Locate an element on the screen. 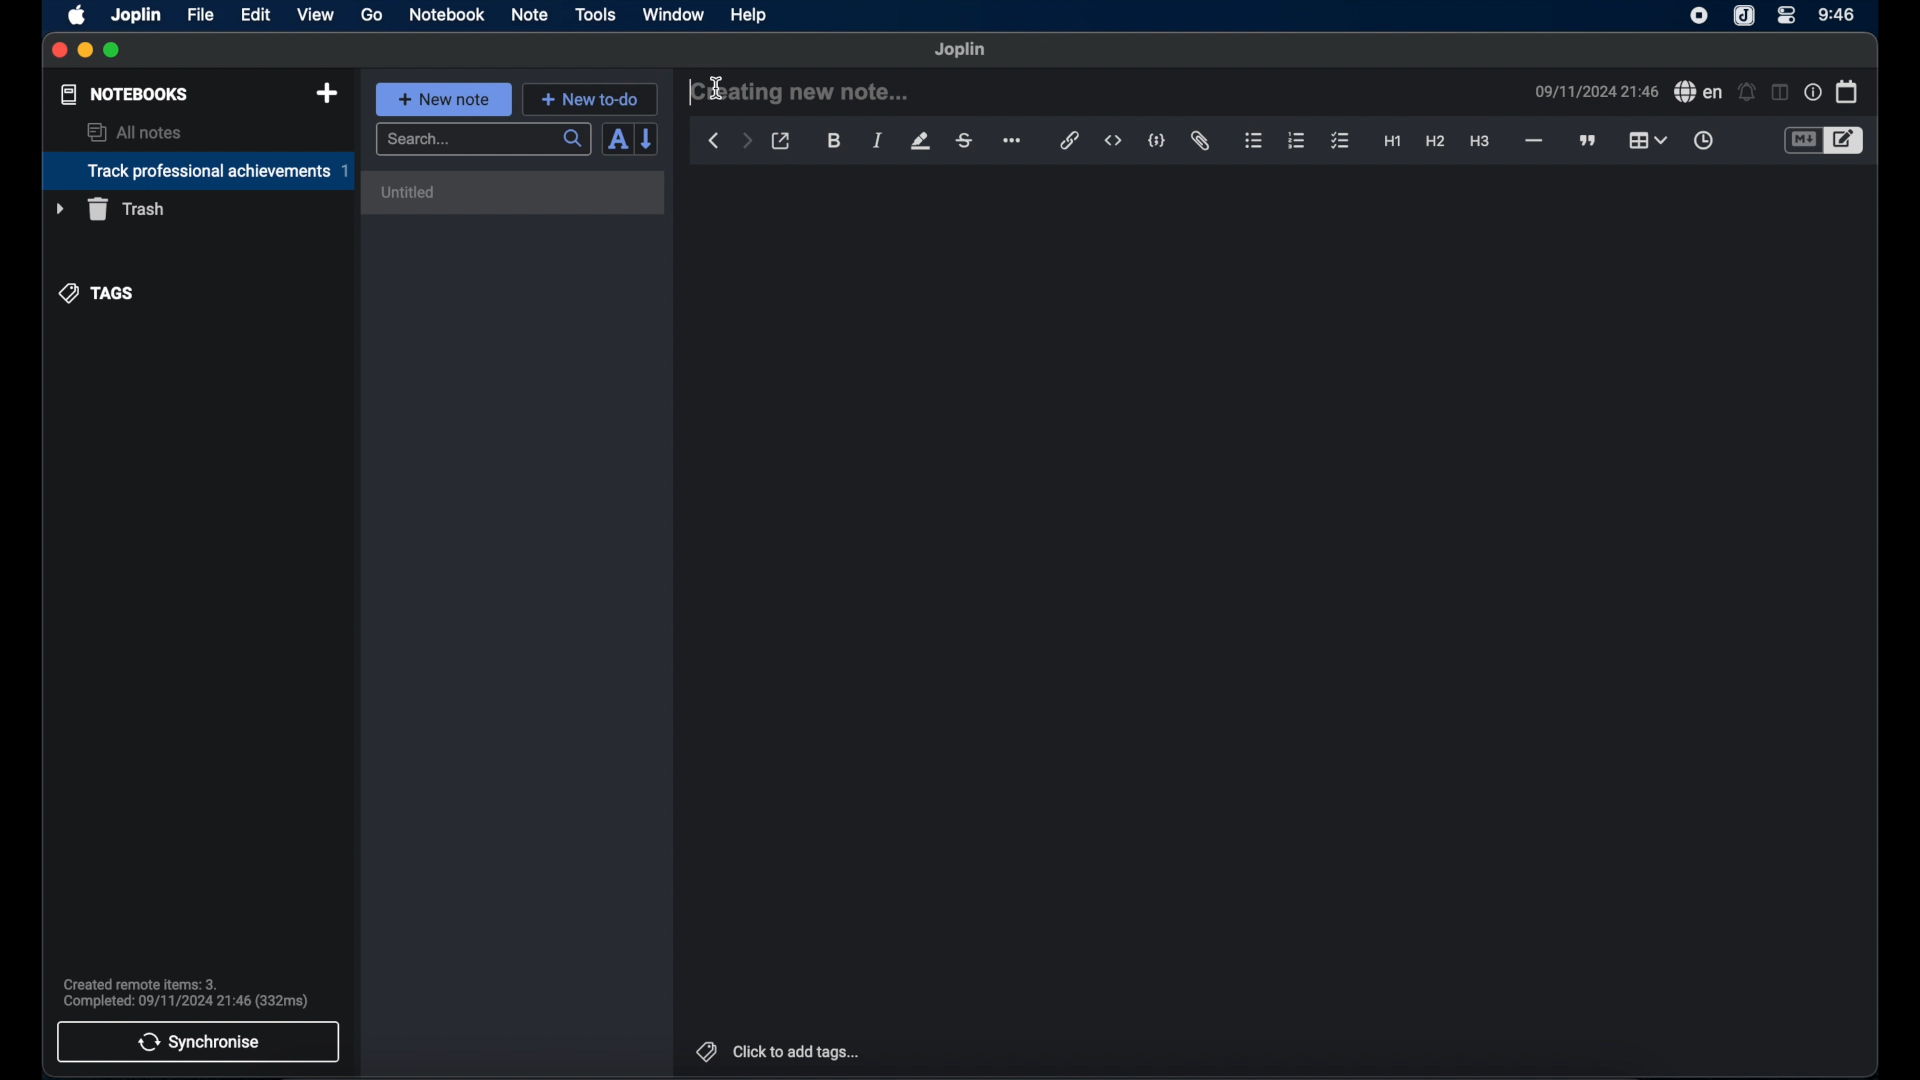 The width and height of the screenshot is (1920, 1080). spell check is located at coordinates (1698, 92).